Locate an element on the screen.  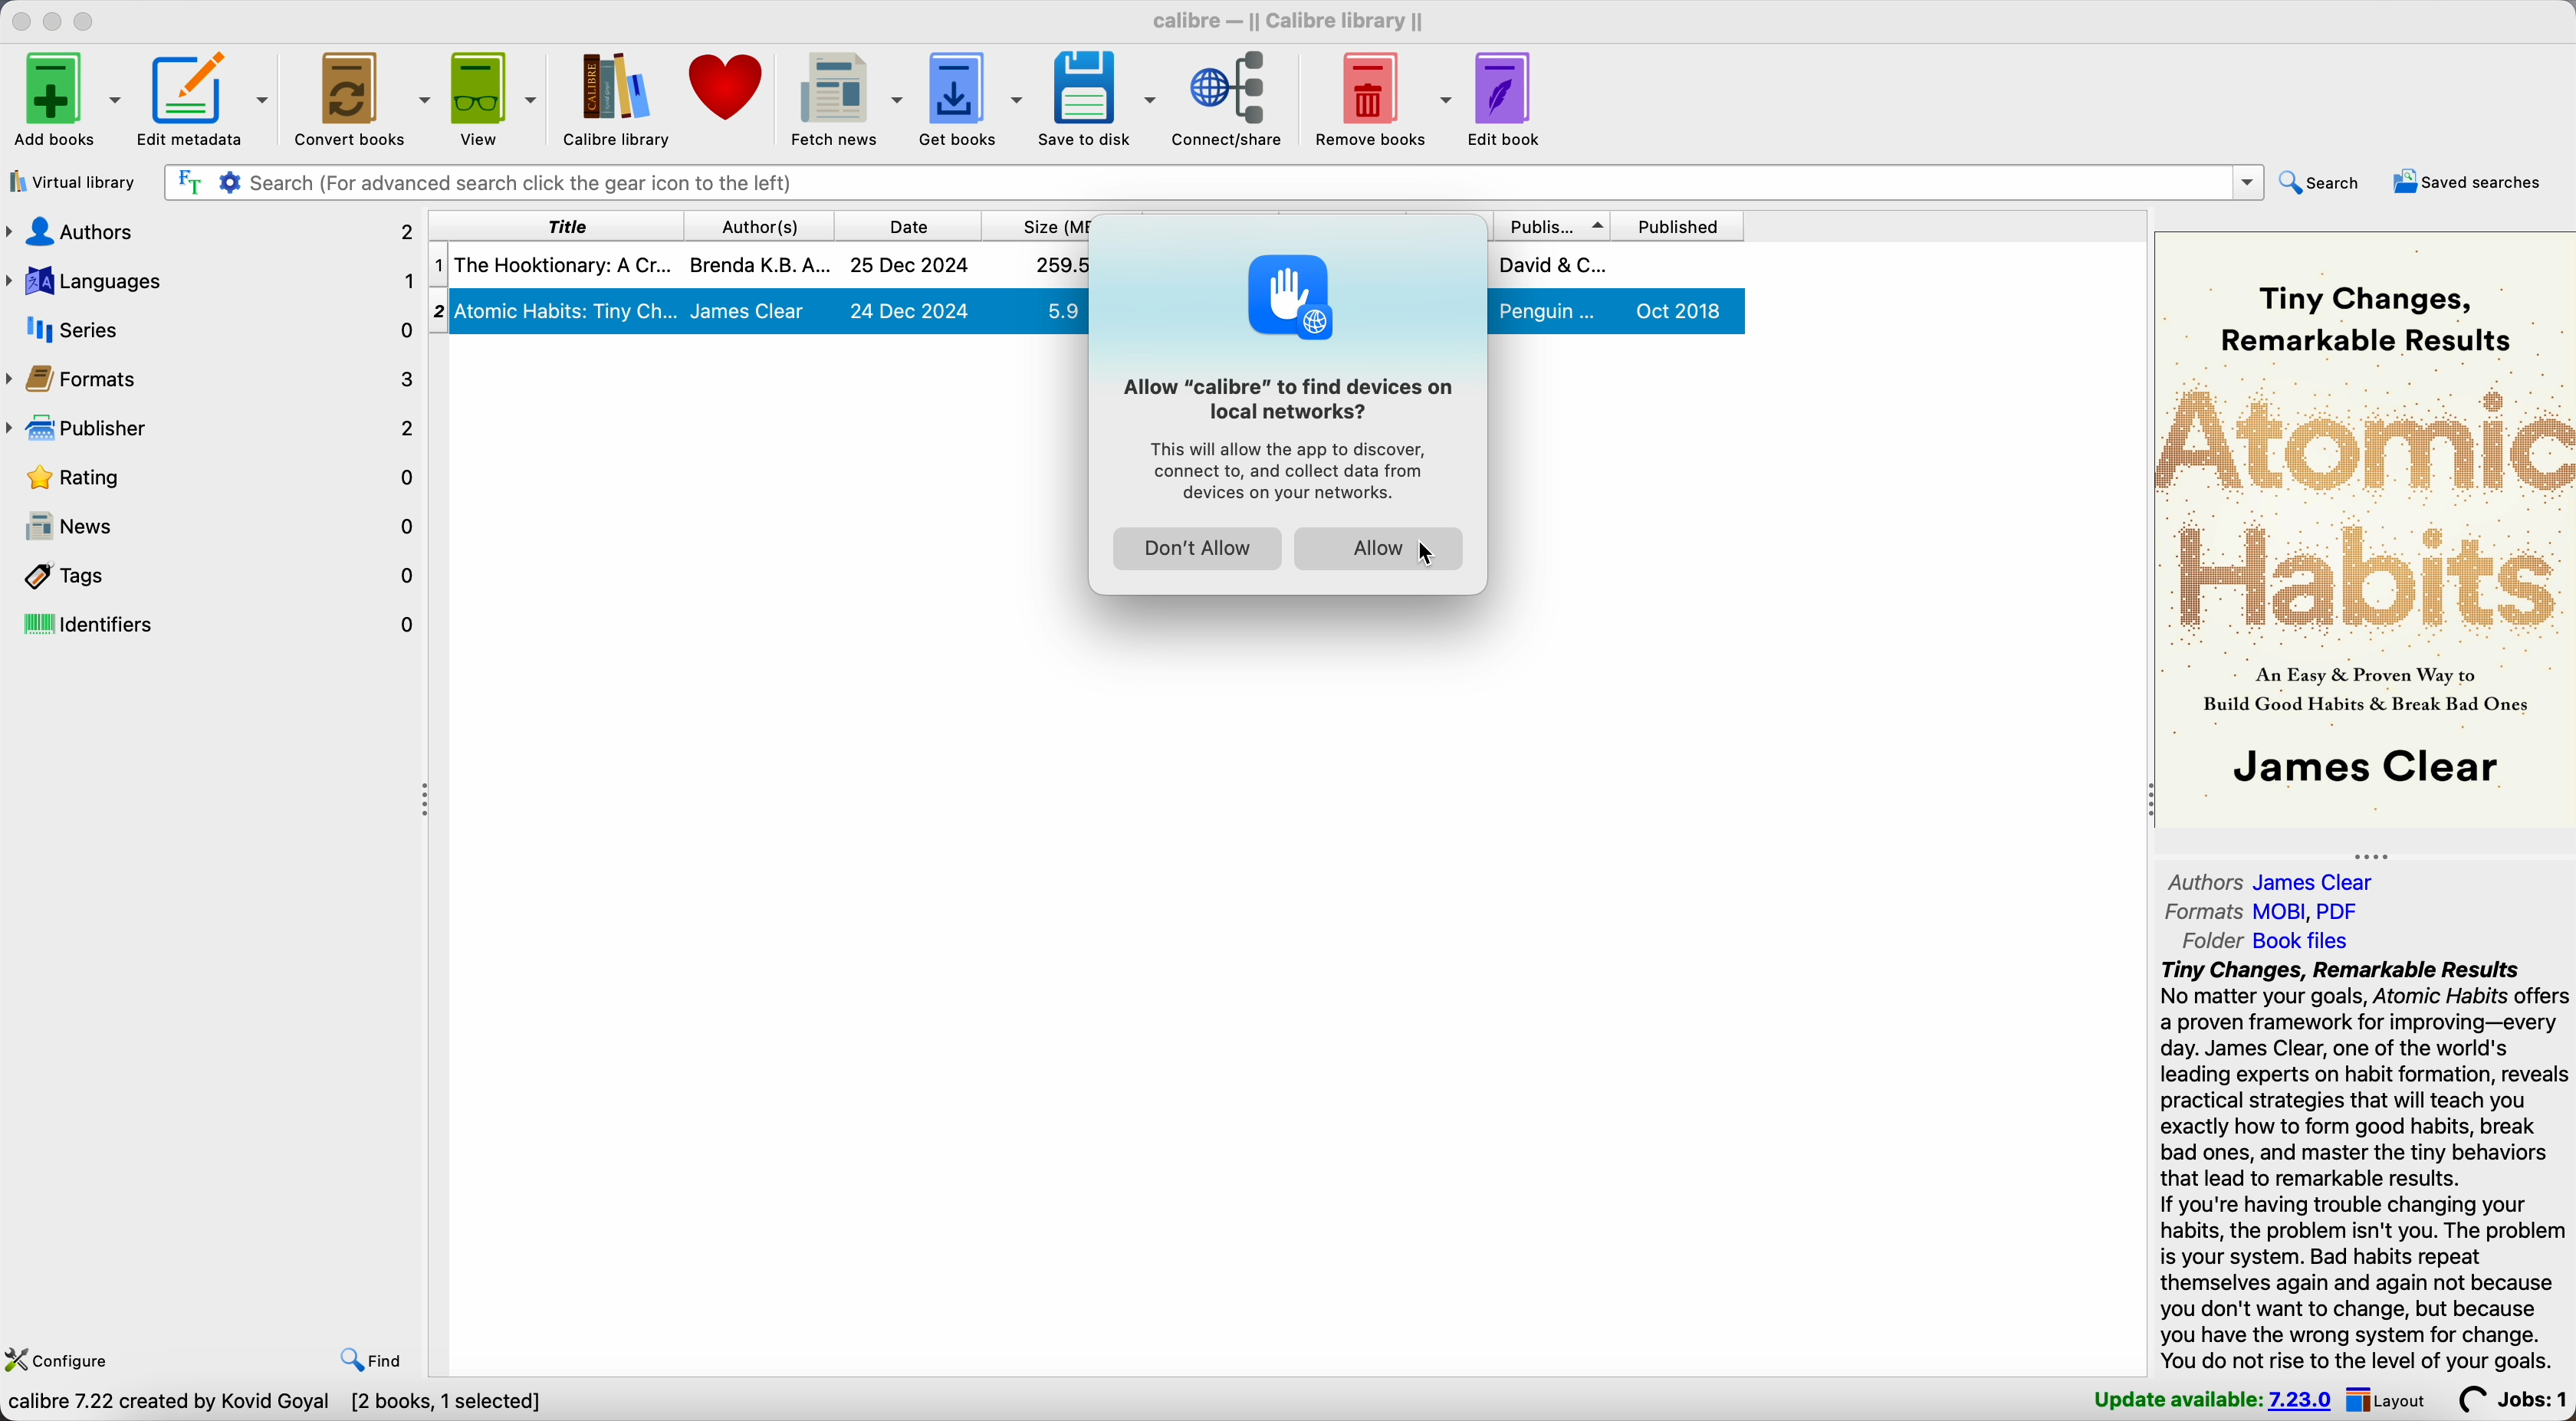
search bar is located at coordinates (1211, 182).